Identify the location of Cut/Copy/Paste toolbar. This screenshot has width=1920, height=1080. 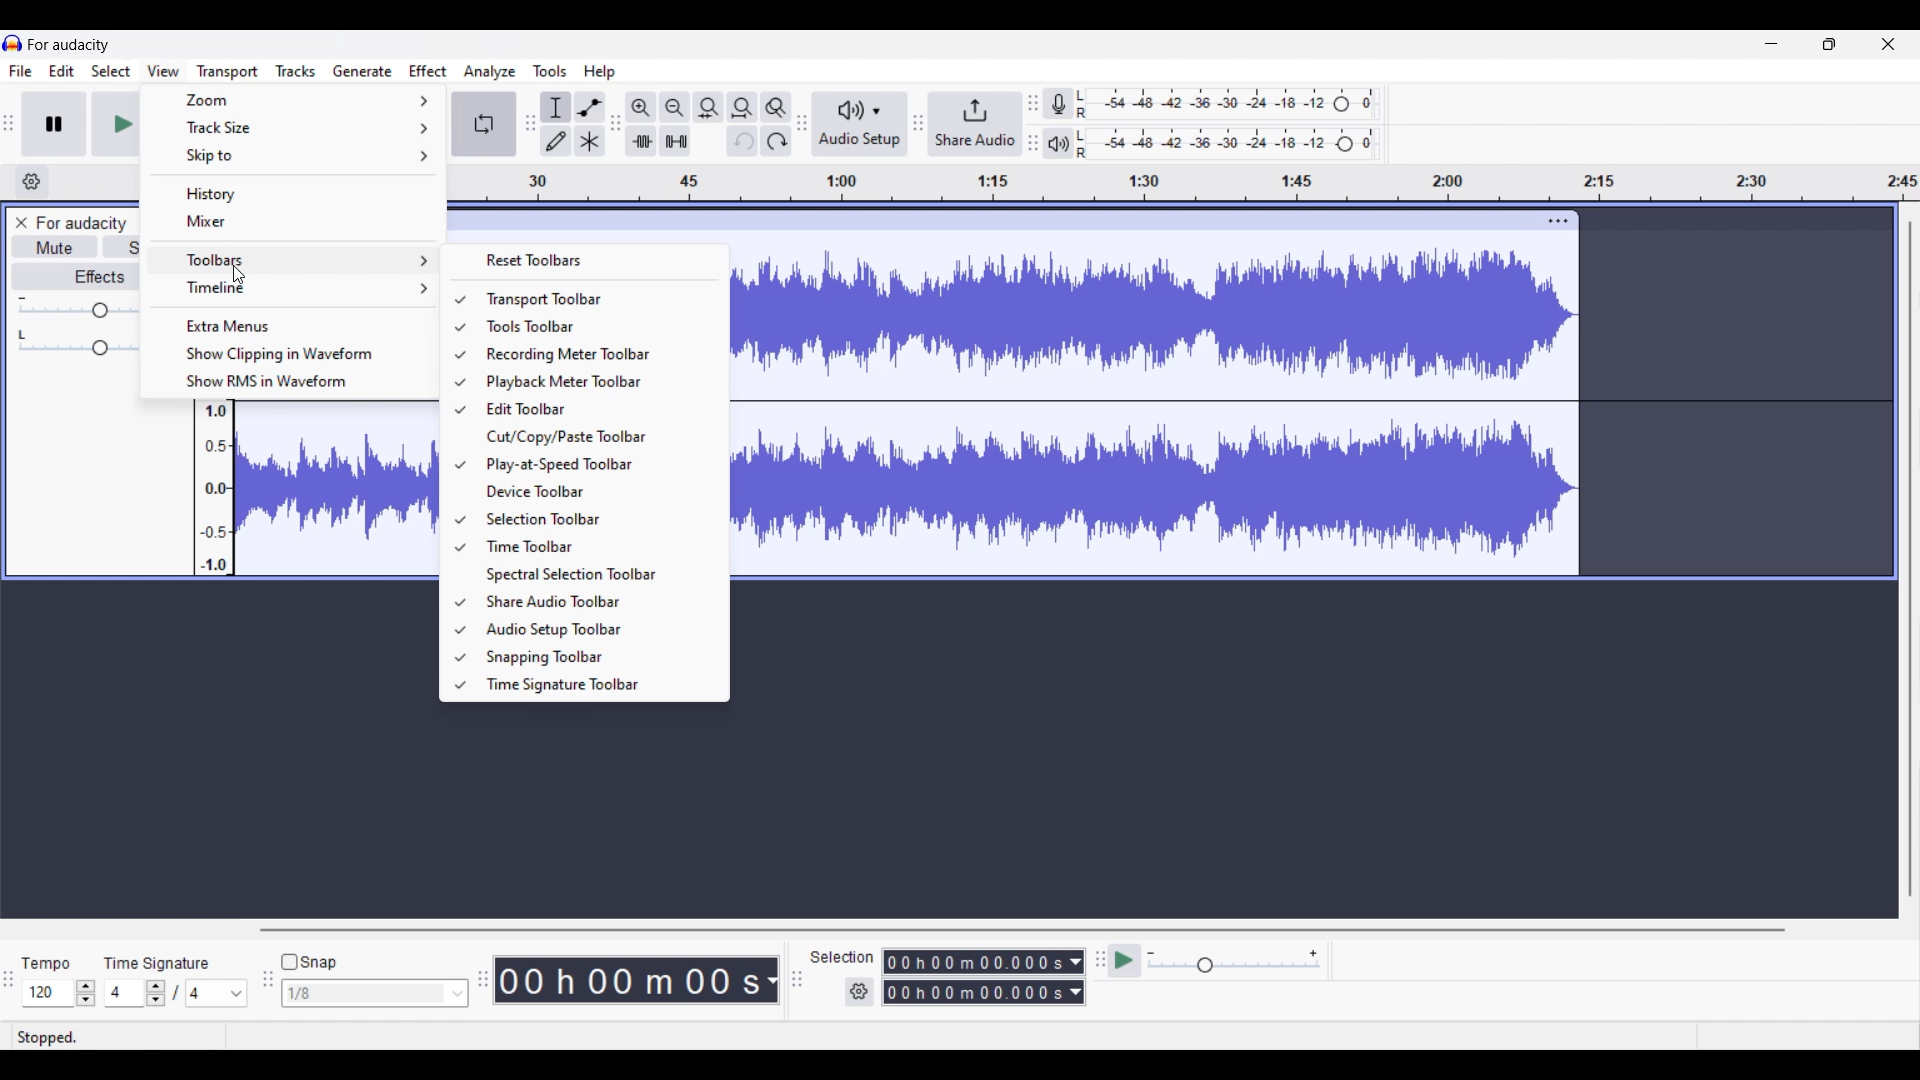
(596, 437).